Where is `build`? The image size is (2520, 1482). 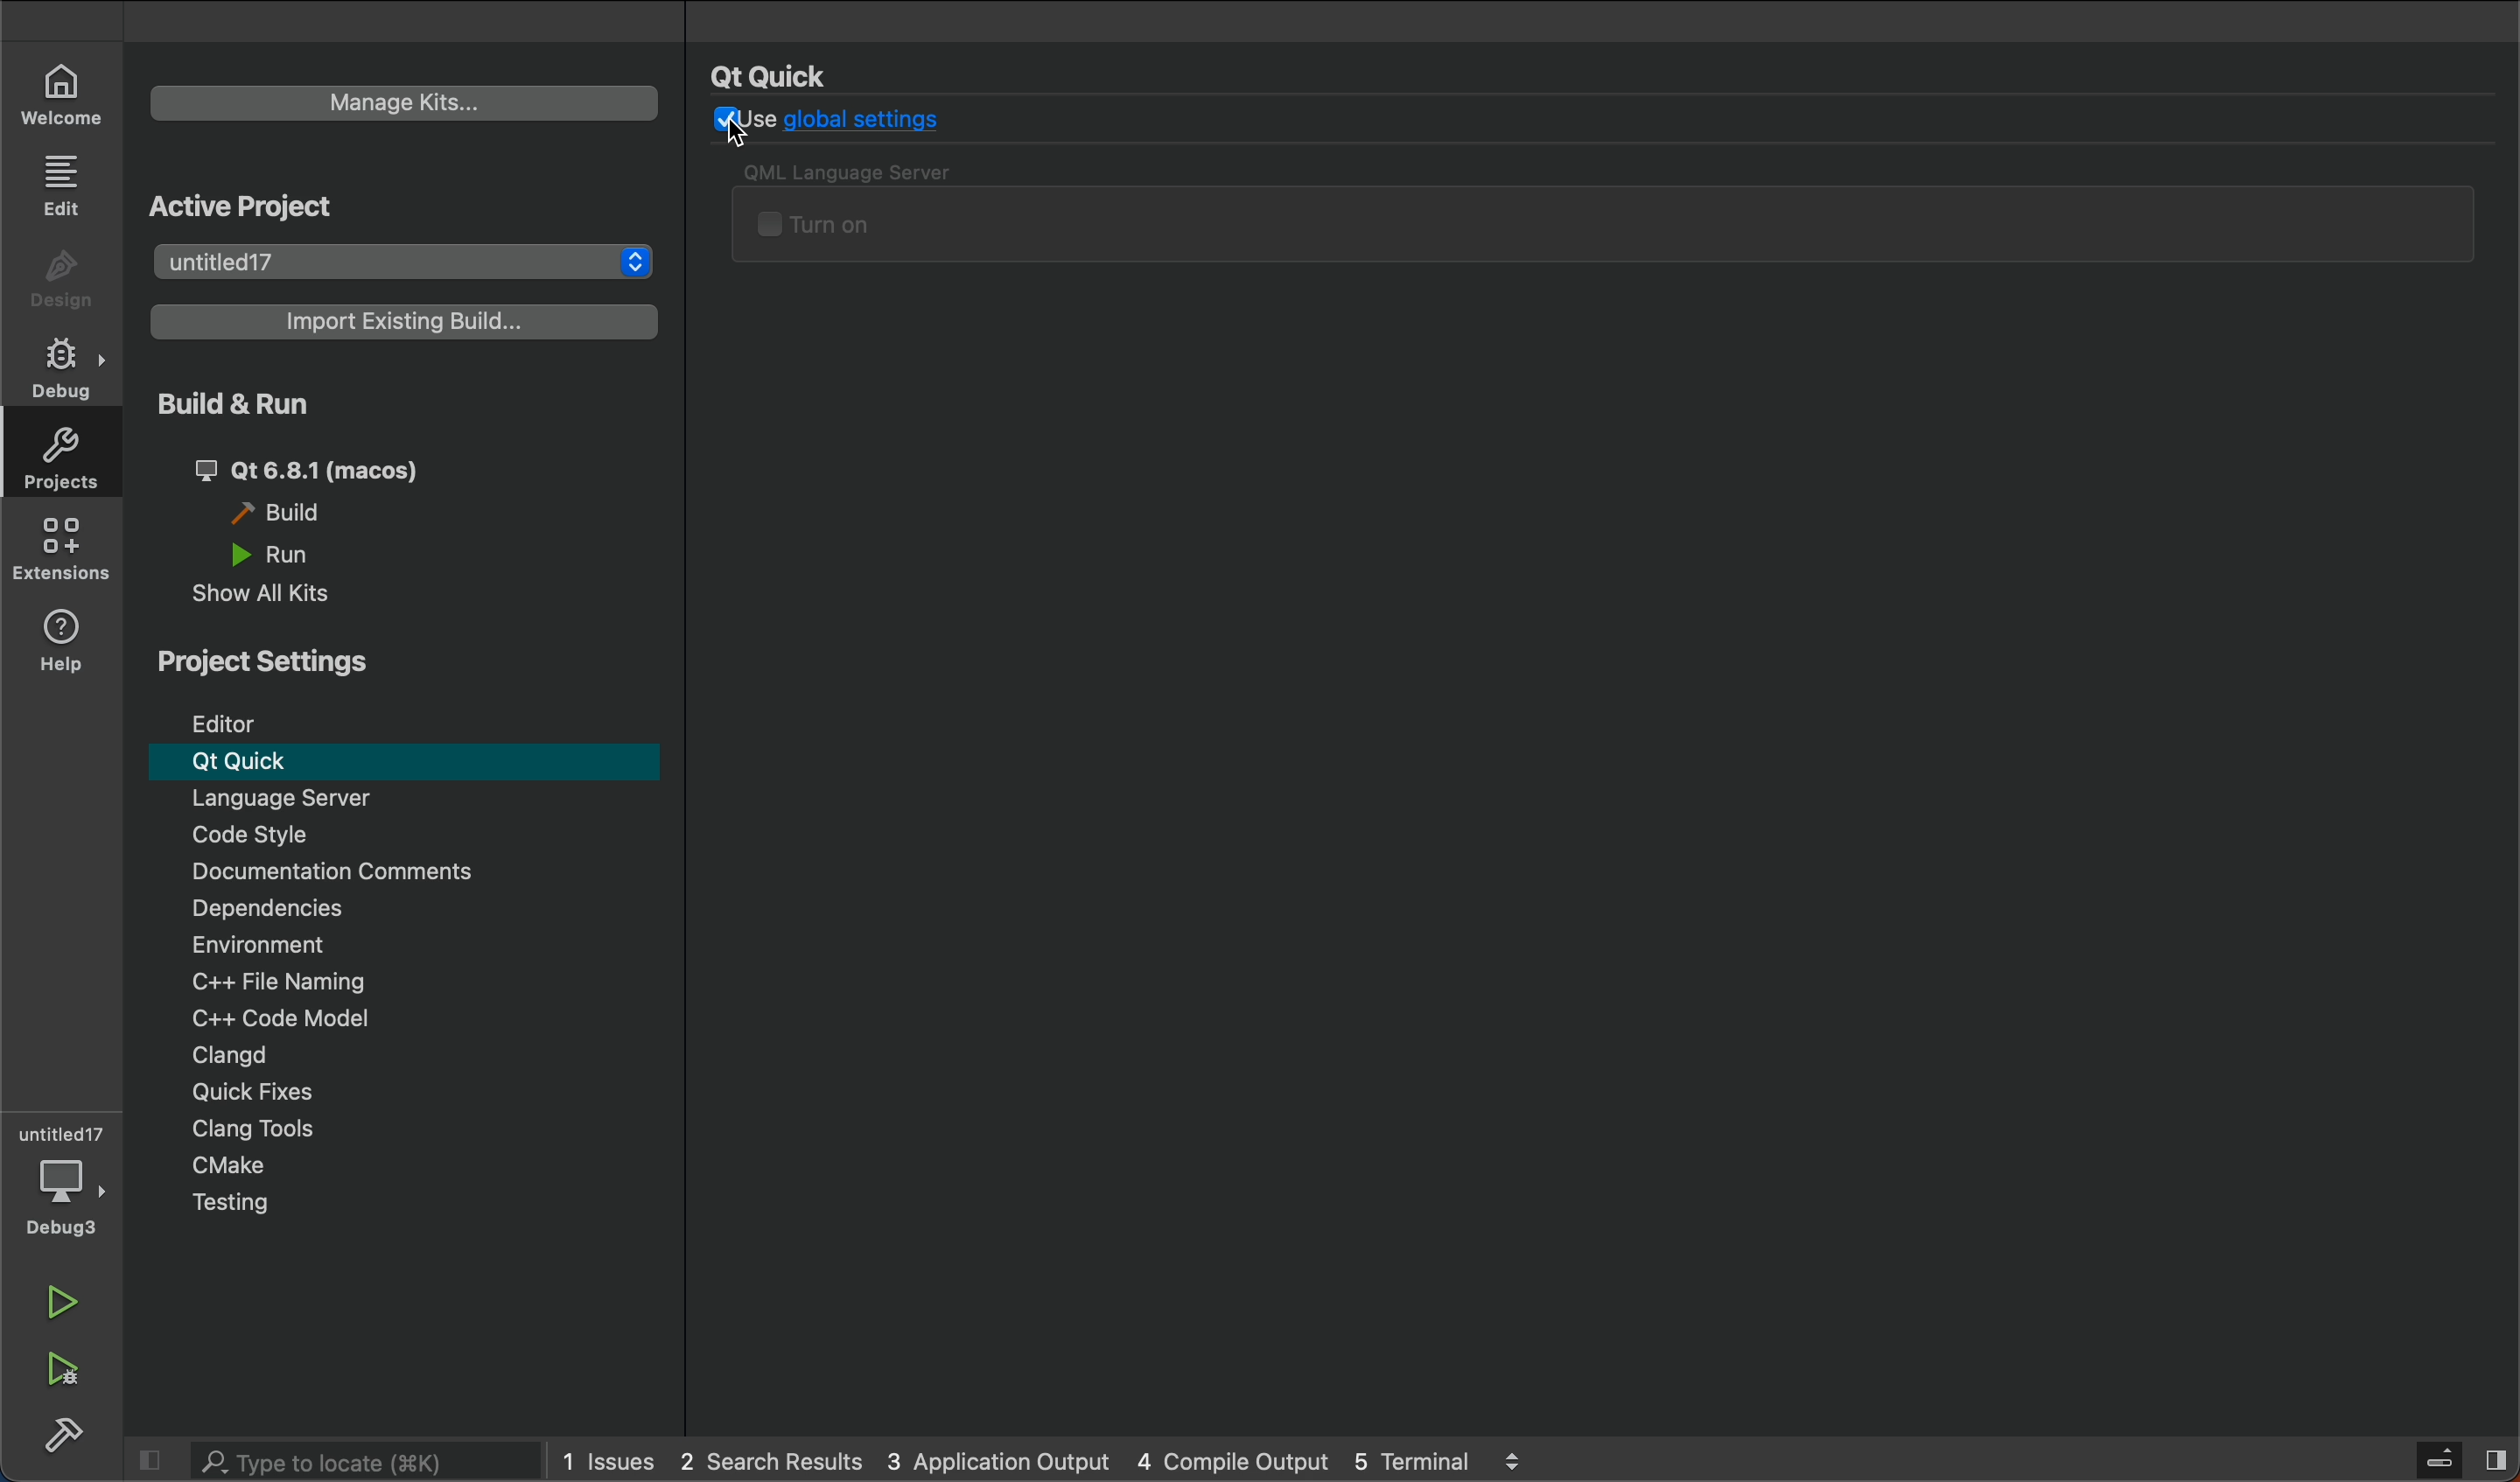 build is located at coordinates (303, 514).